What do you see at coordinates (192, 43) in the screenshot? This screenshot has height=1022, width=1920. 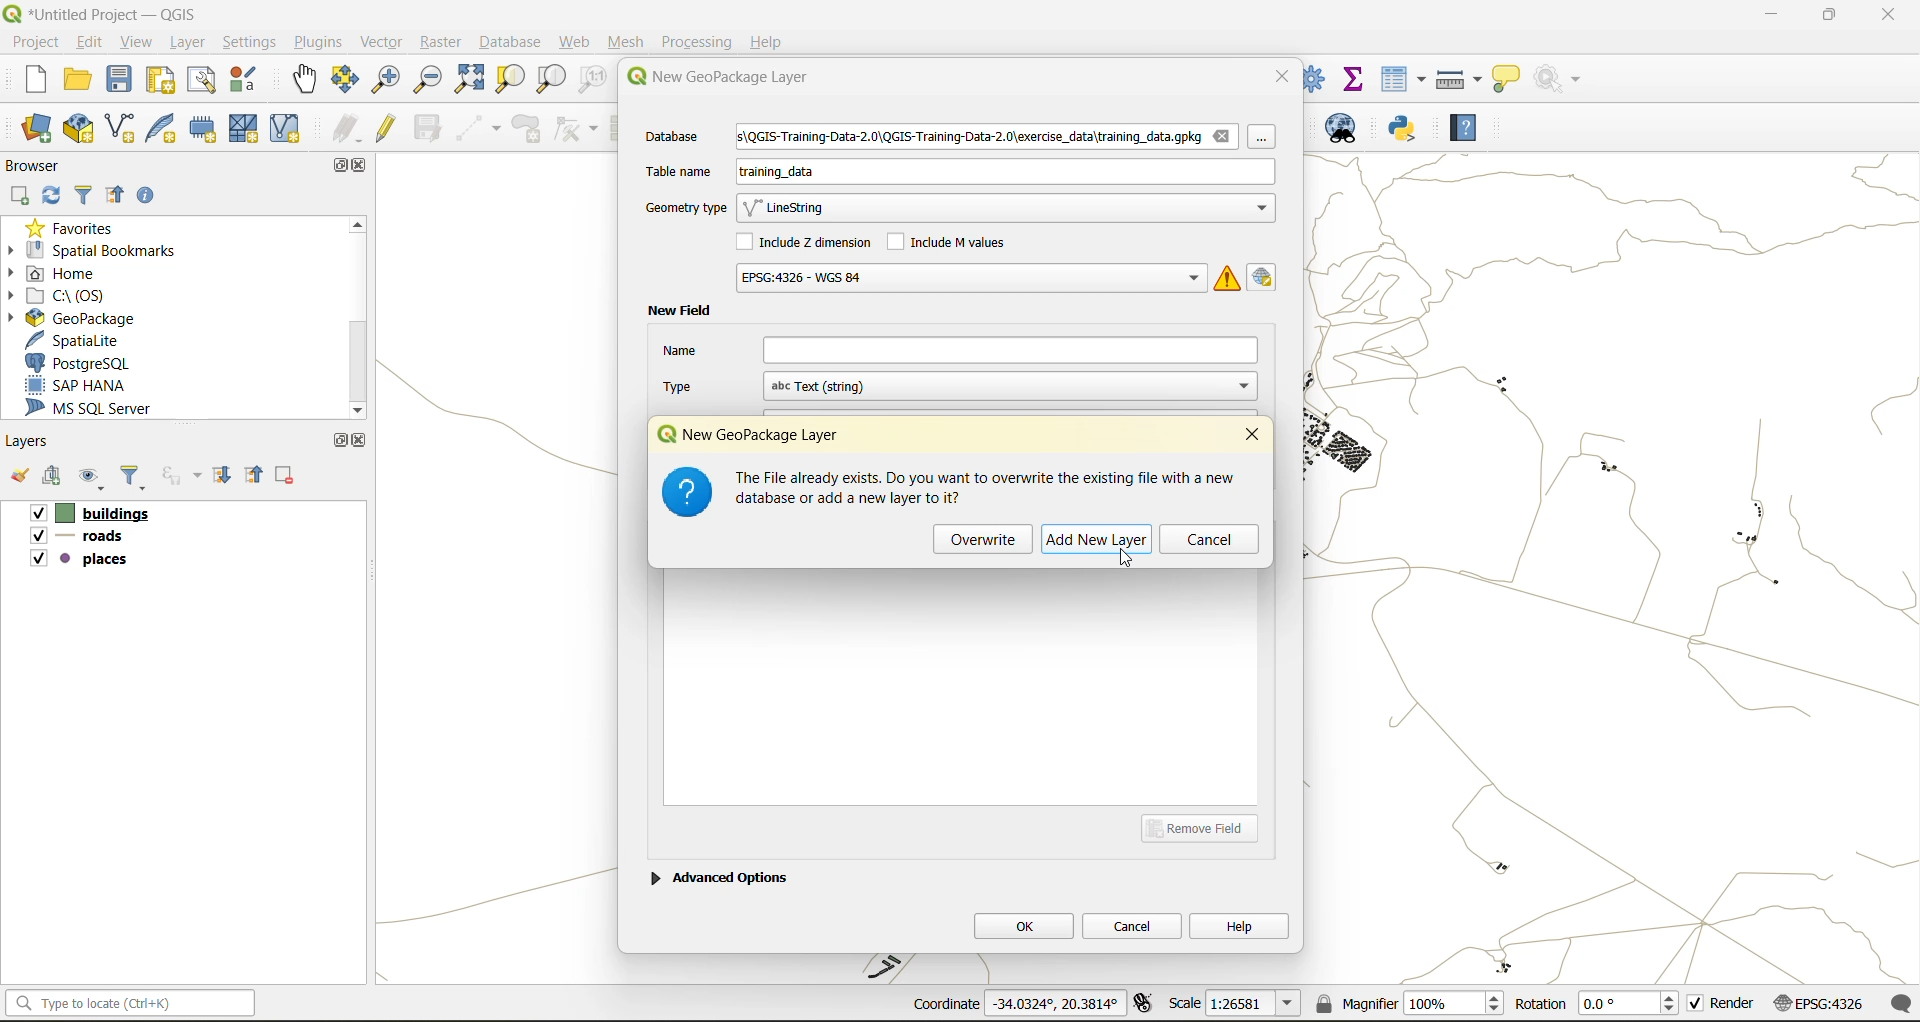 I see `layer` at bounding box center [192, 43].